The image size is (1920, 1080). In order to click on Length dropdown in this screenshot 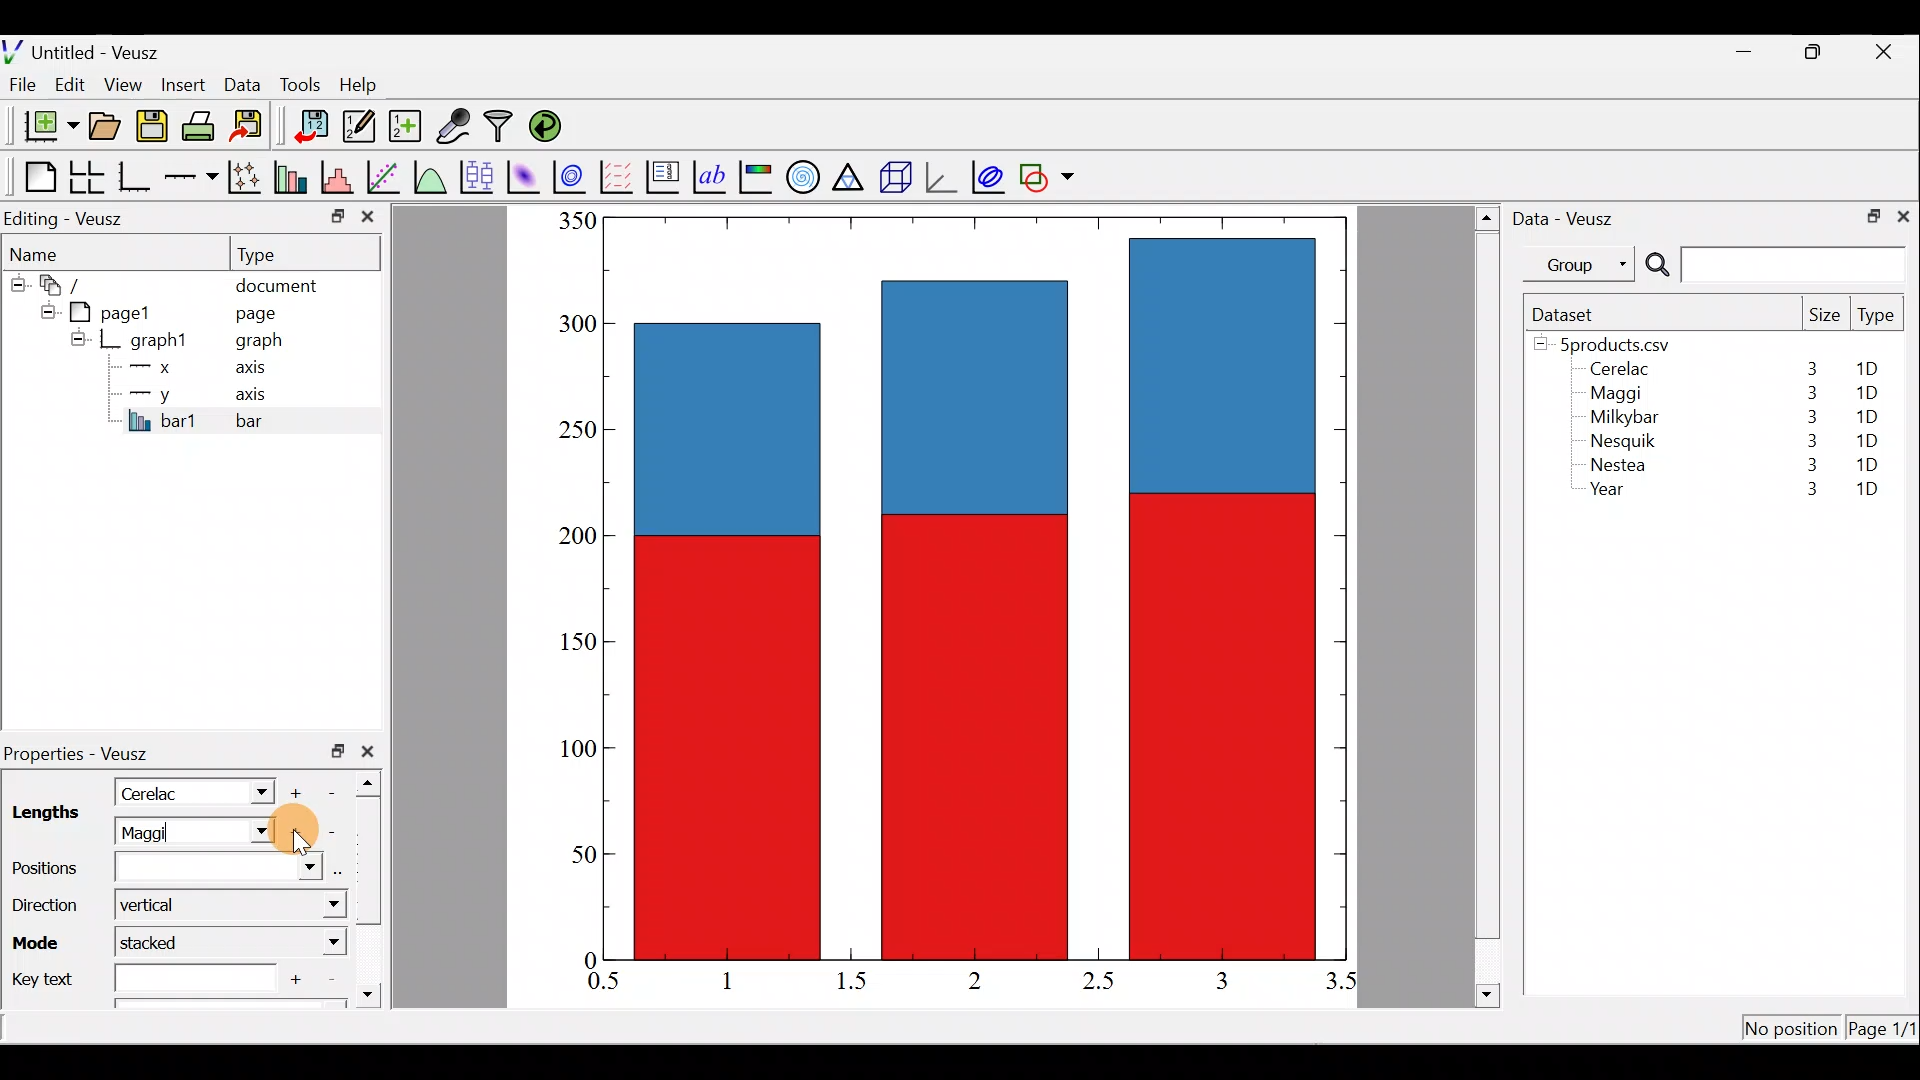, I will do `click(256, 832)`.